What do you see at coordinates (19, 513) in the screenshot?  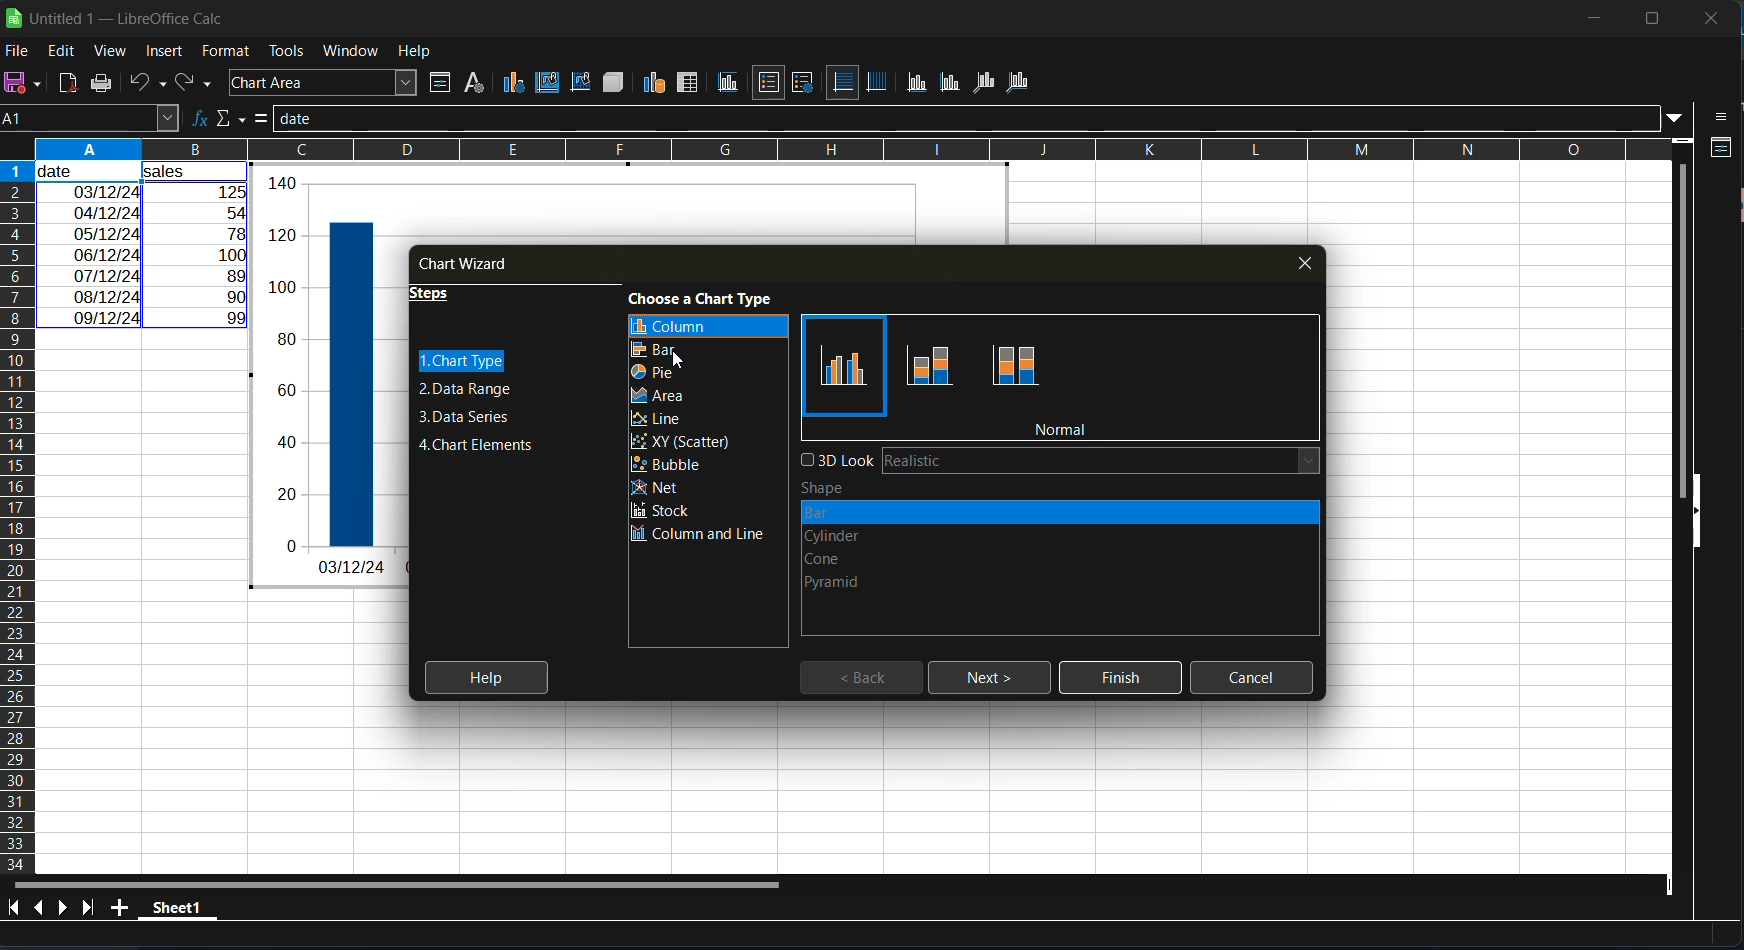 I see `columns` at bounding box center [19, 513].